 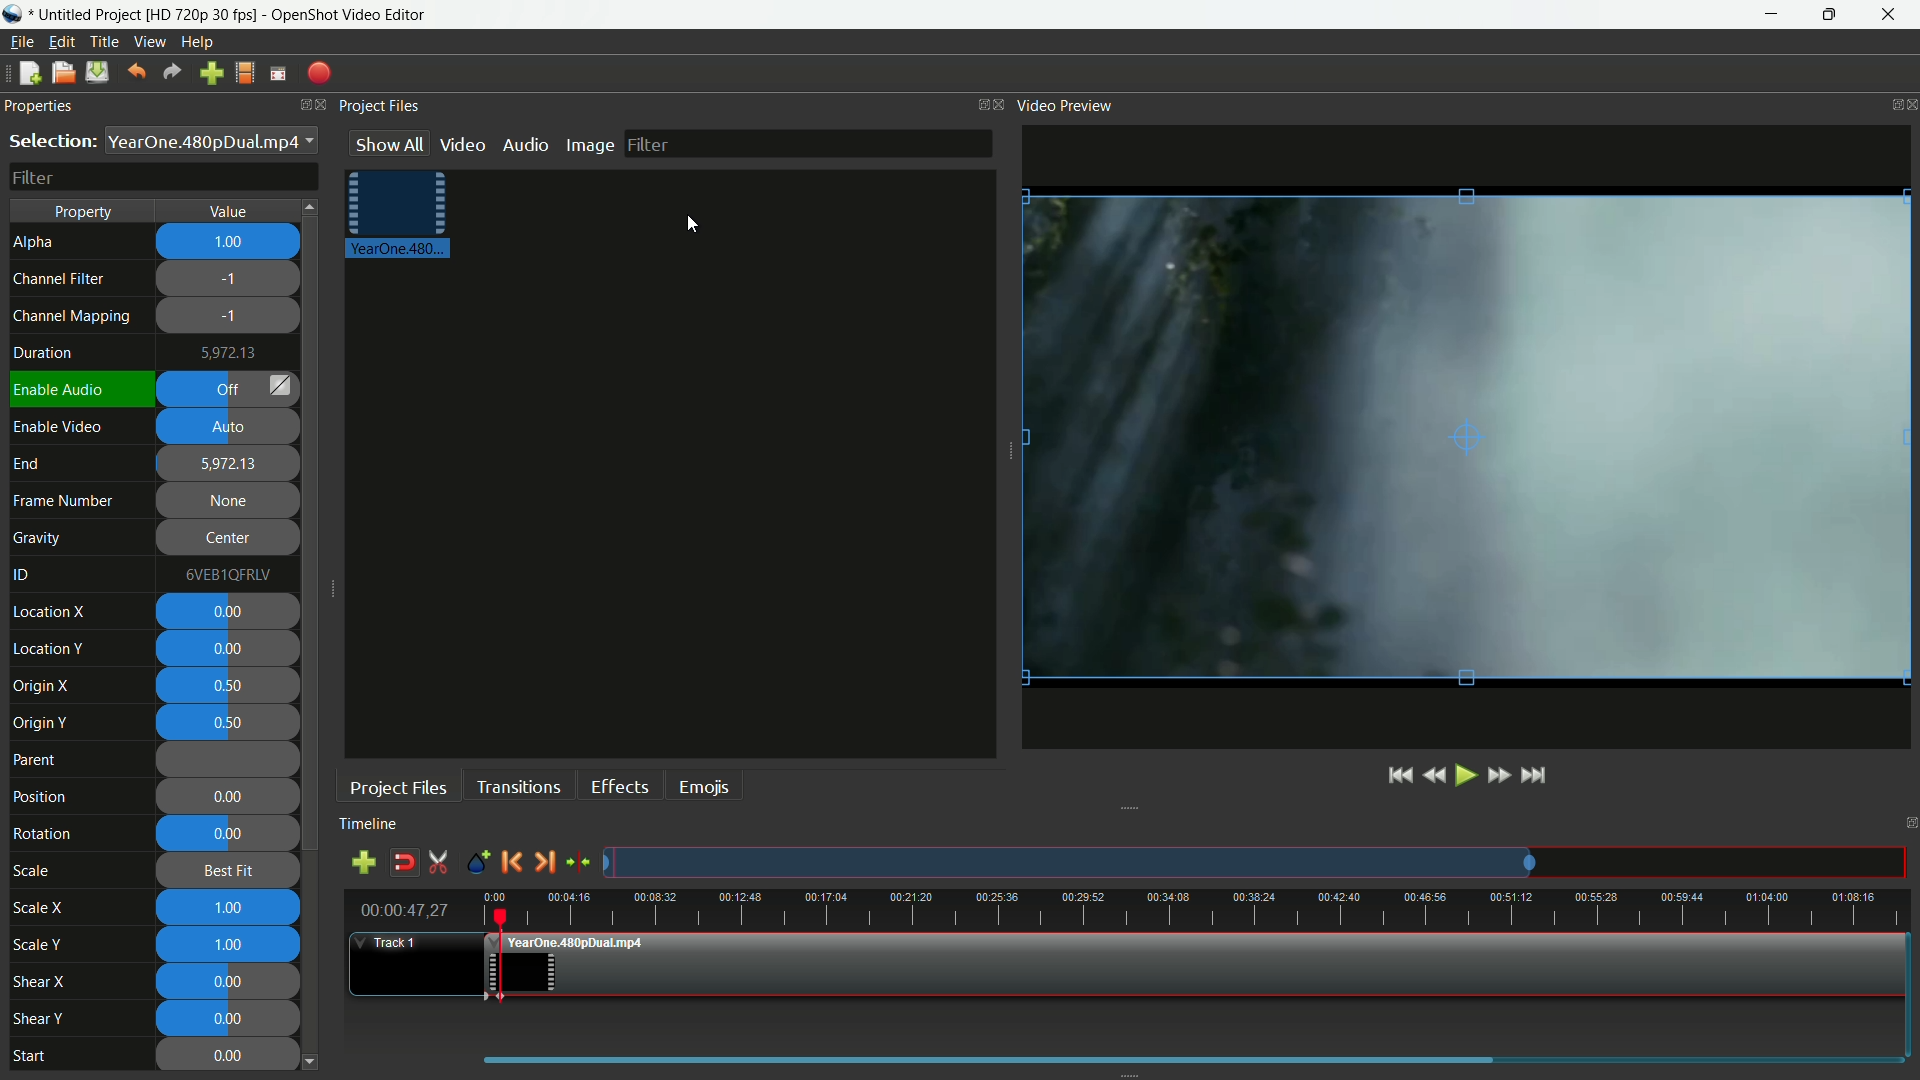 What do you see at coordinates (591, 143) in the screenshot?
I see `image` at bounding box center [591, 143].